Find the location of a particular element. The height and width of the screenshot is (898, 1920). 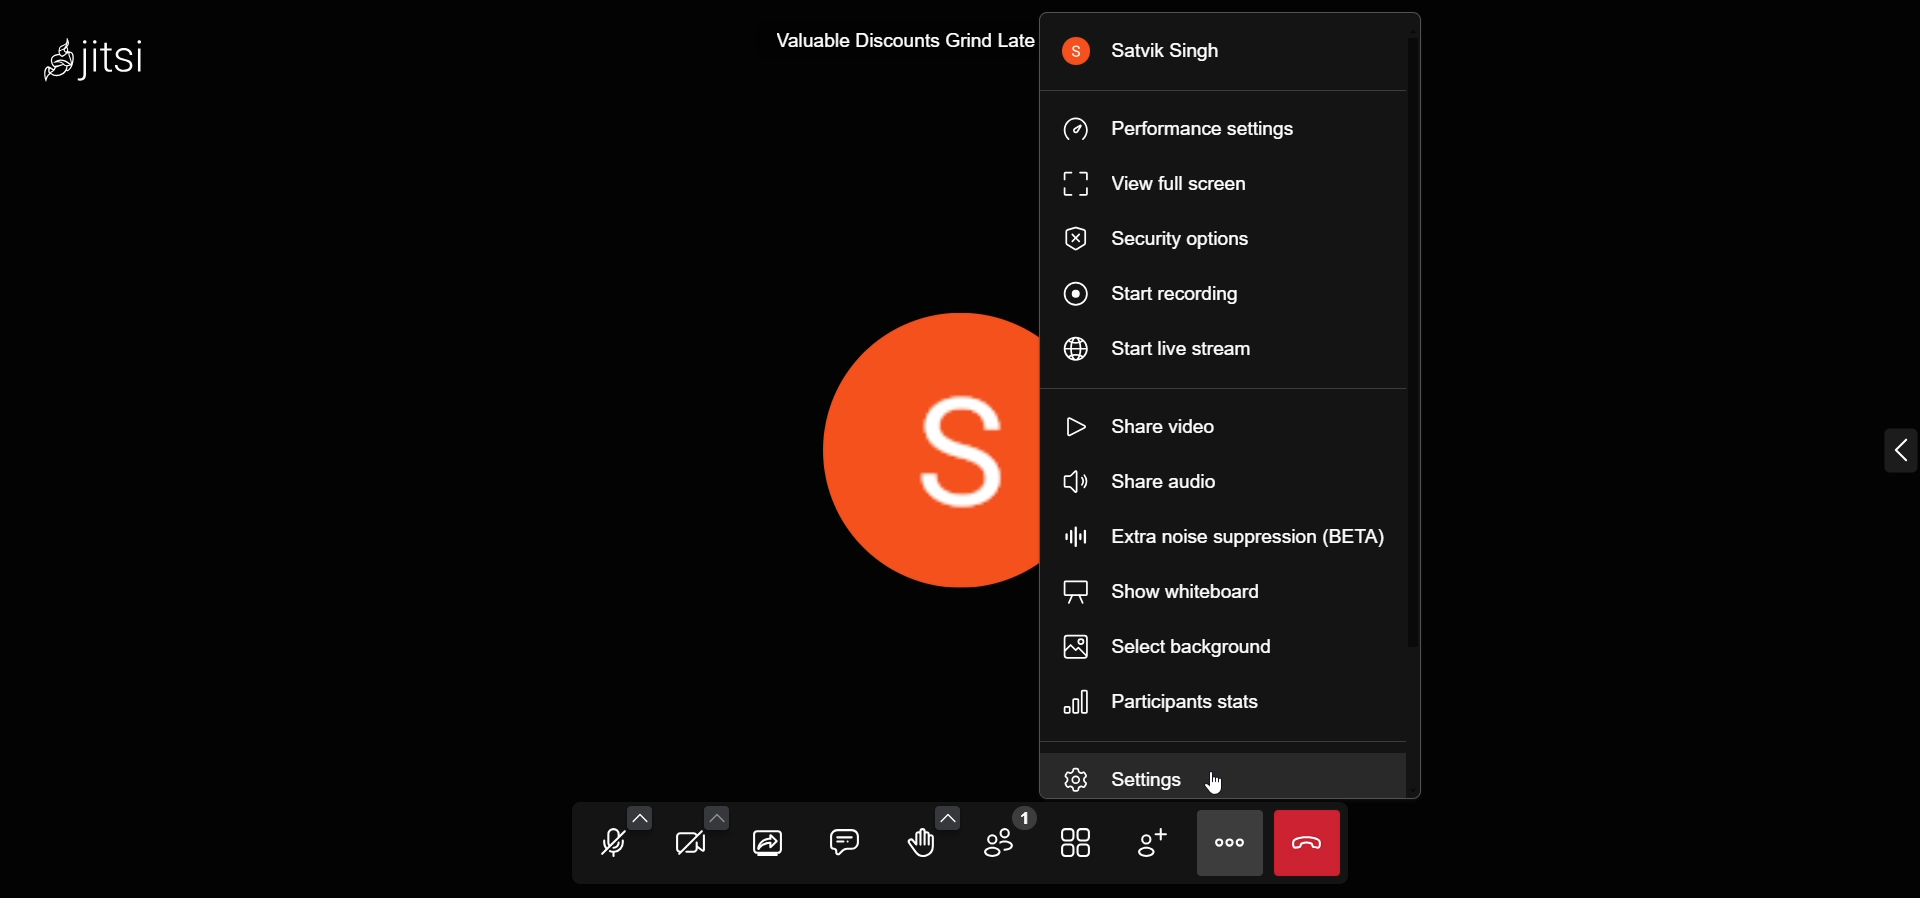

more audio option is located at coordinates (636, 818).